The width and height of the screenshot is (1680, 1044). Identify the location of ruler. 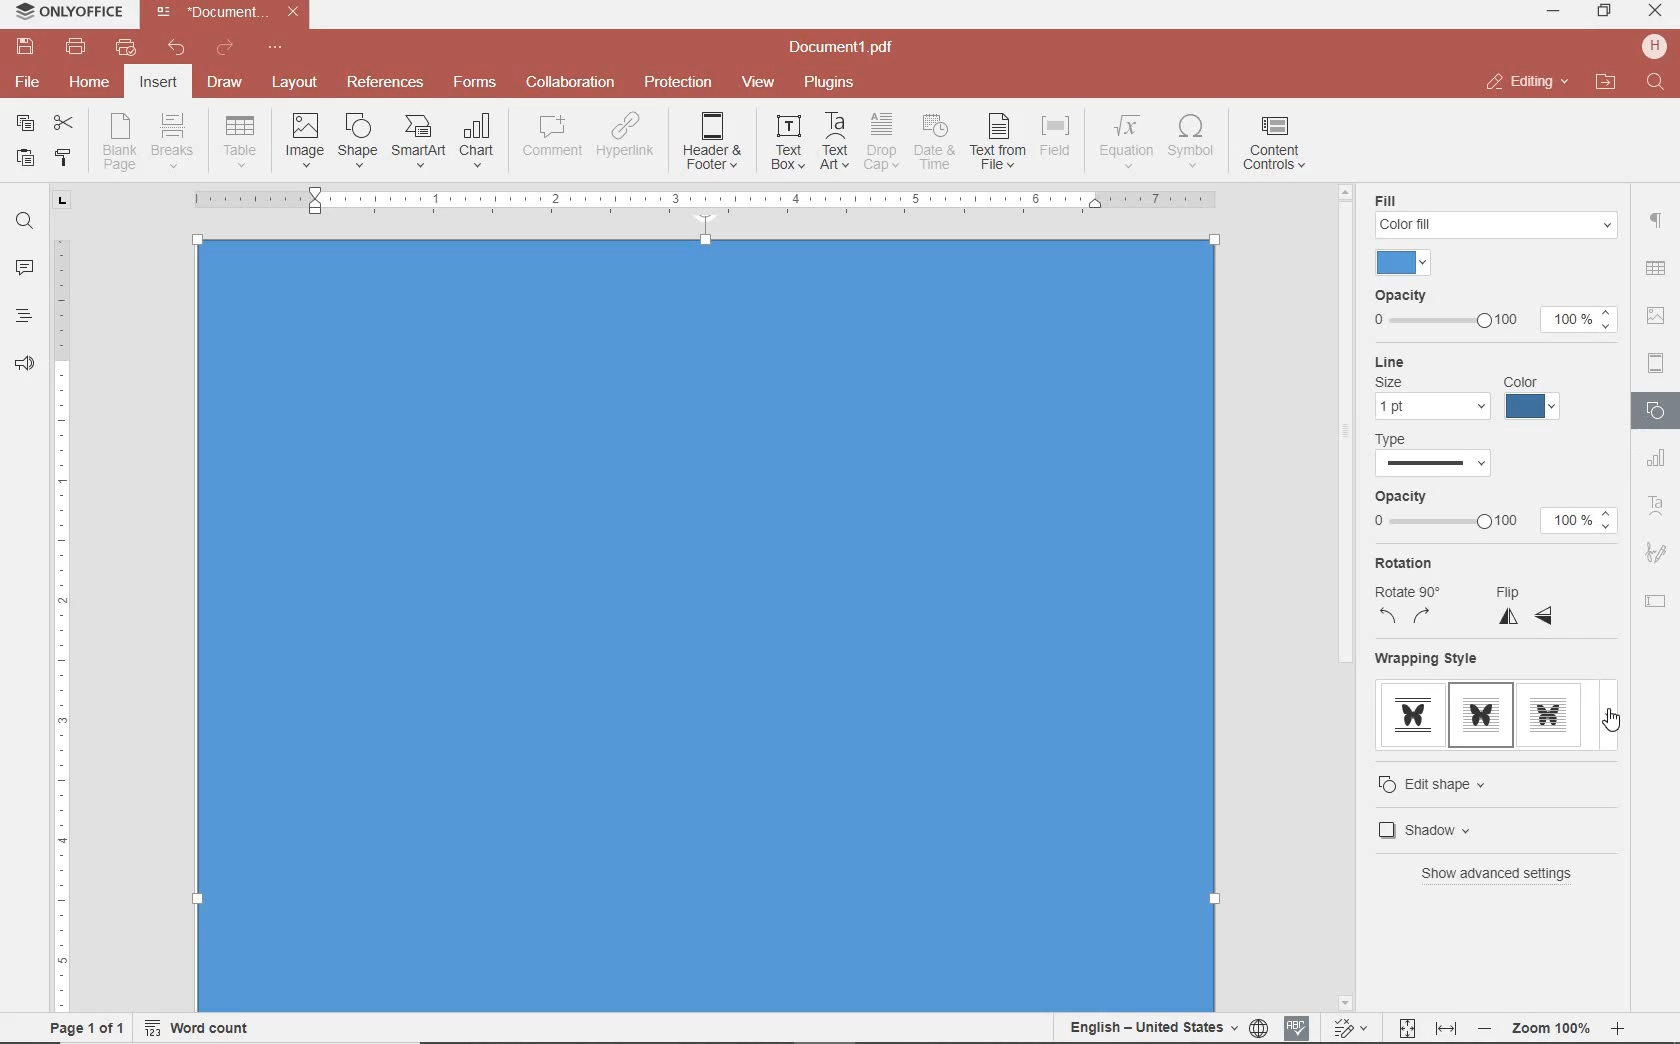
(63, 611).